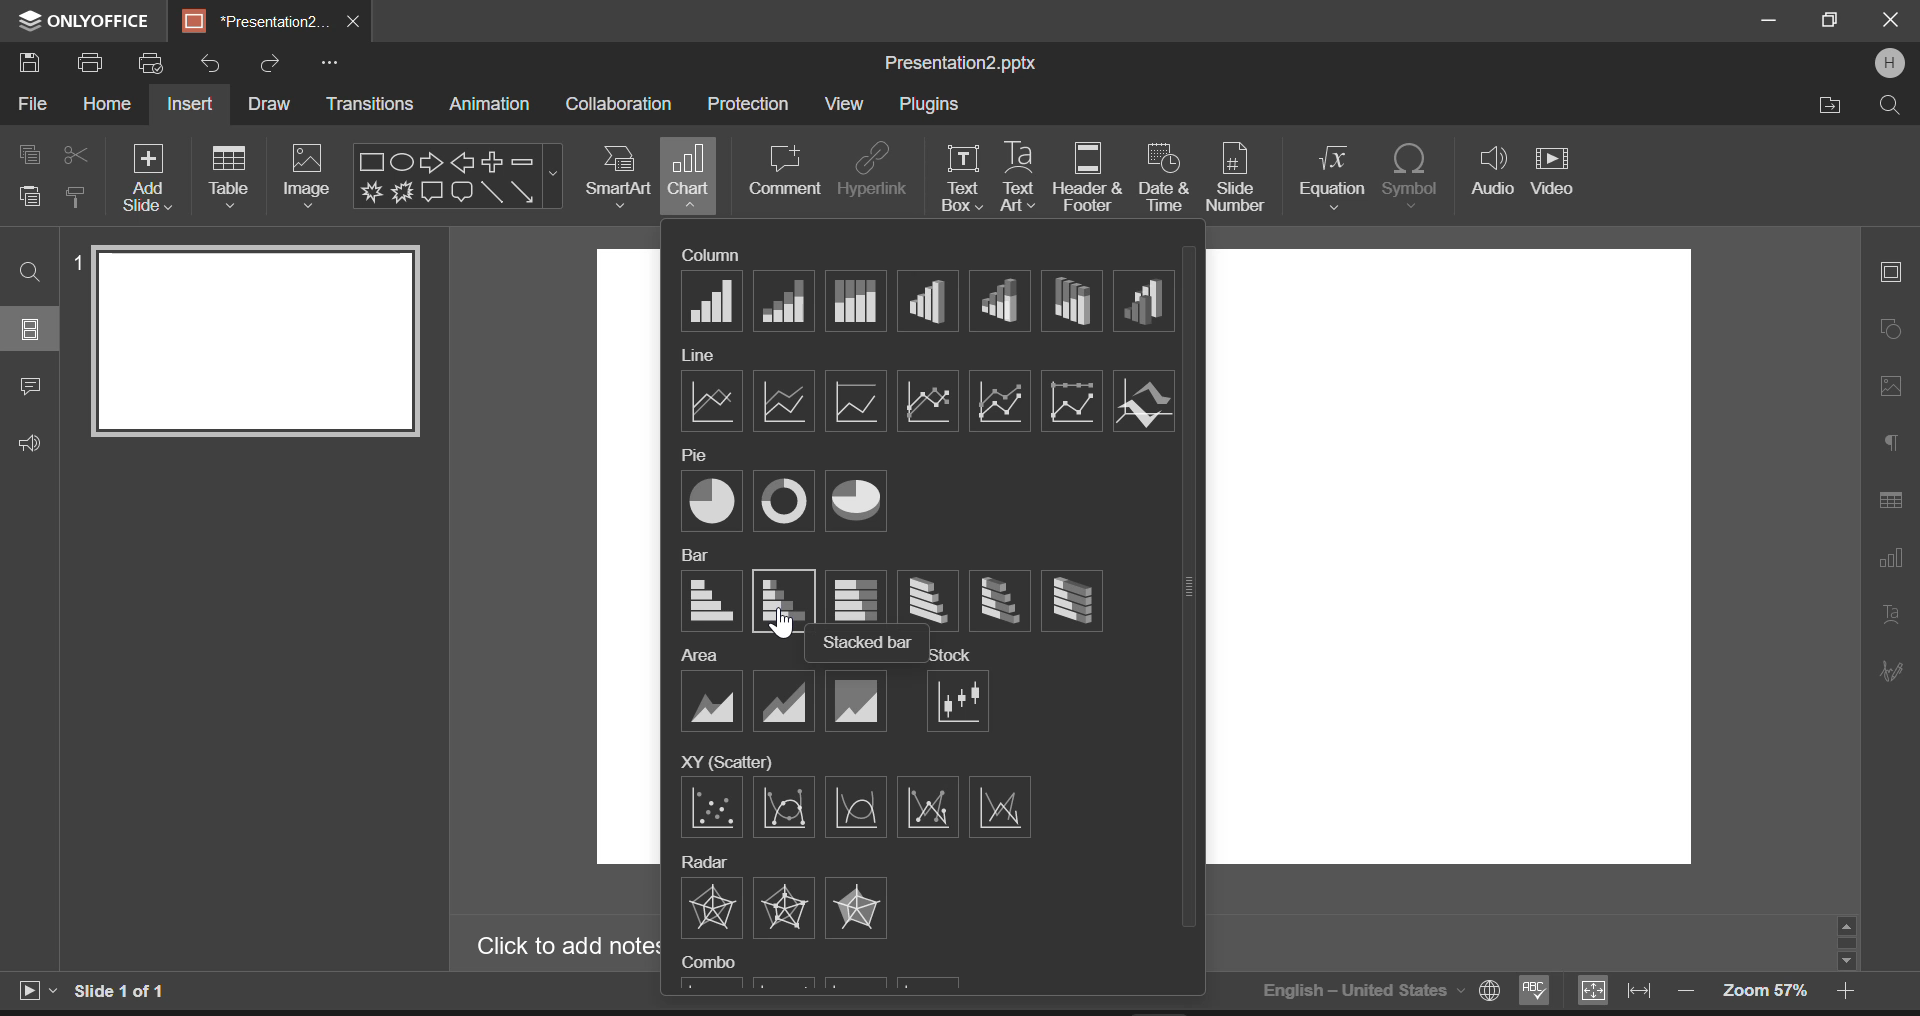 The image size is (1920, 1016). What do you see at coordinates (1490, 169) in the screenshot?
I see `Audio` at bounding box center [1490, 169].